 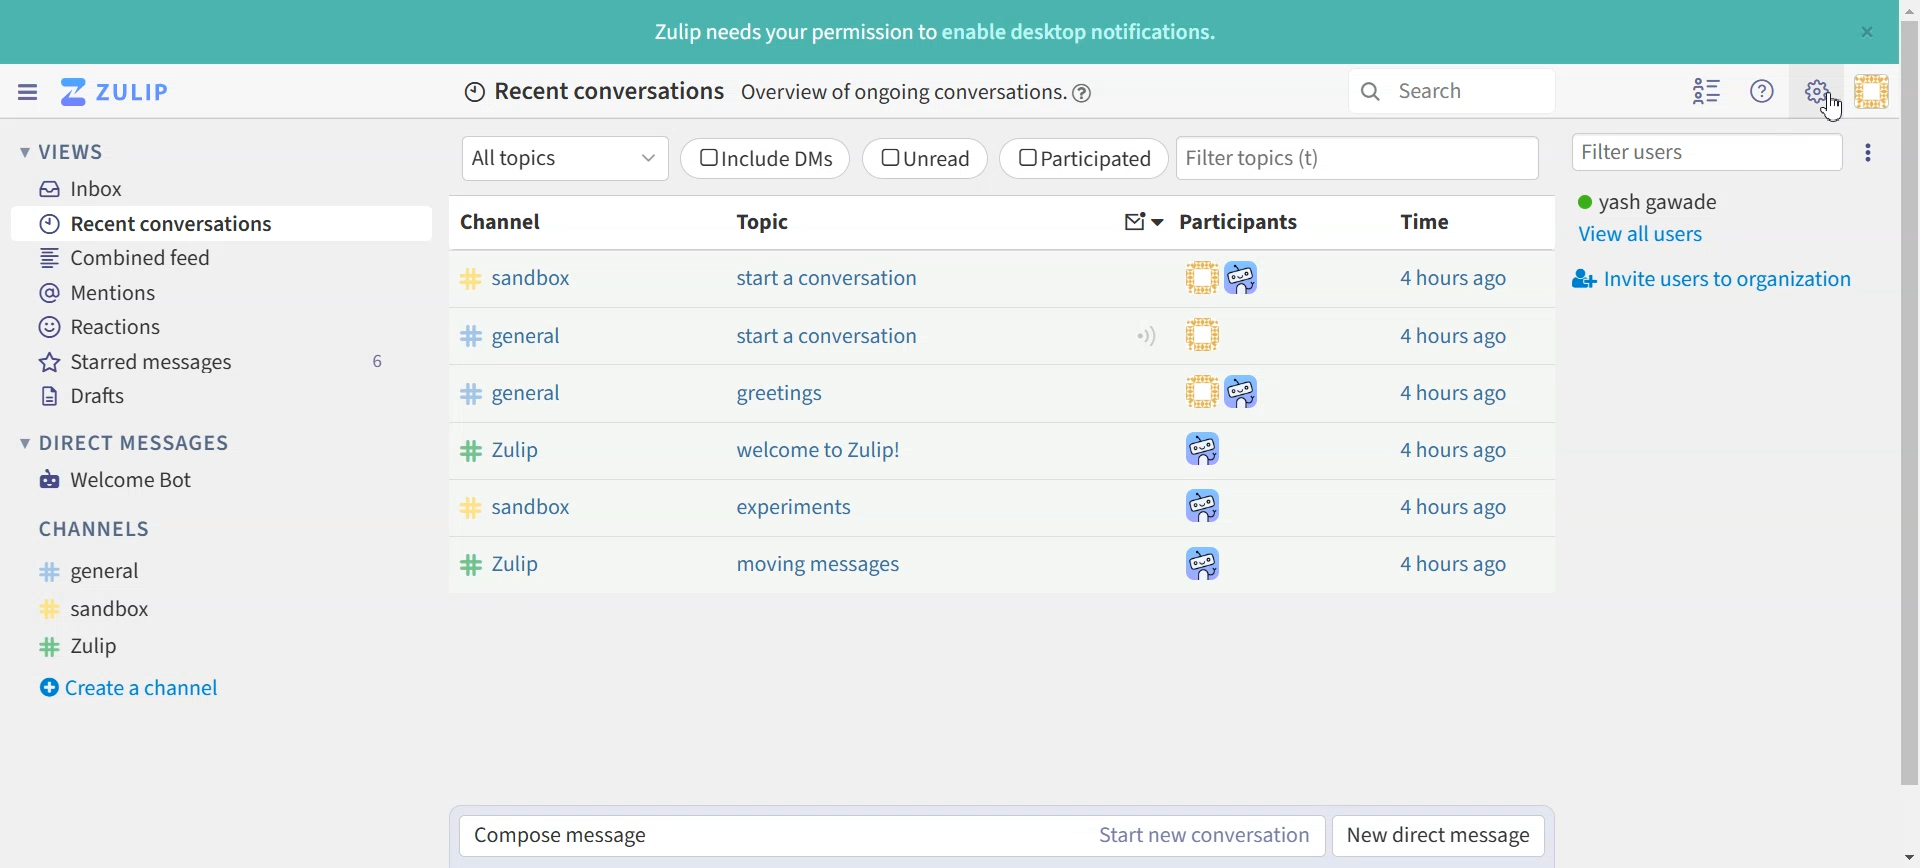 What do you see at coordinates (572, 335) in the screenshot?
I see `#general` at bounding box center [572, 335].